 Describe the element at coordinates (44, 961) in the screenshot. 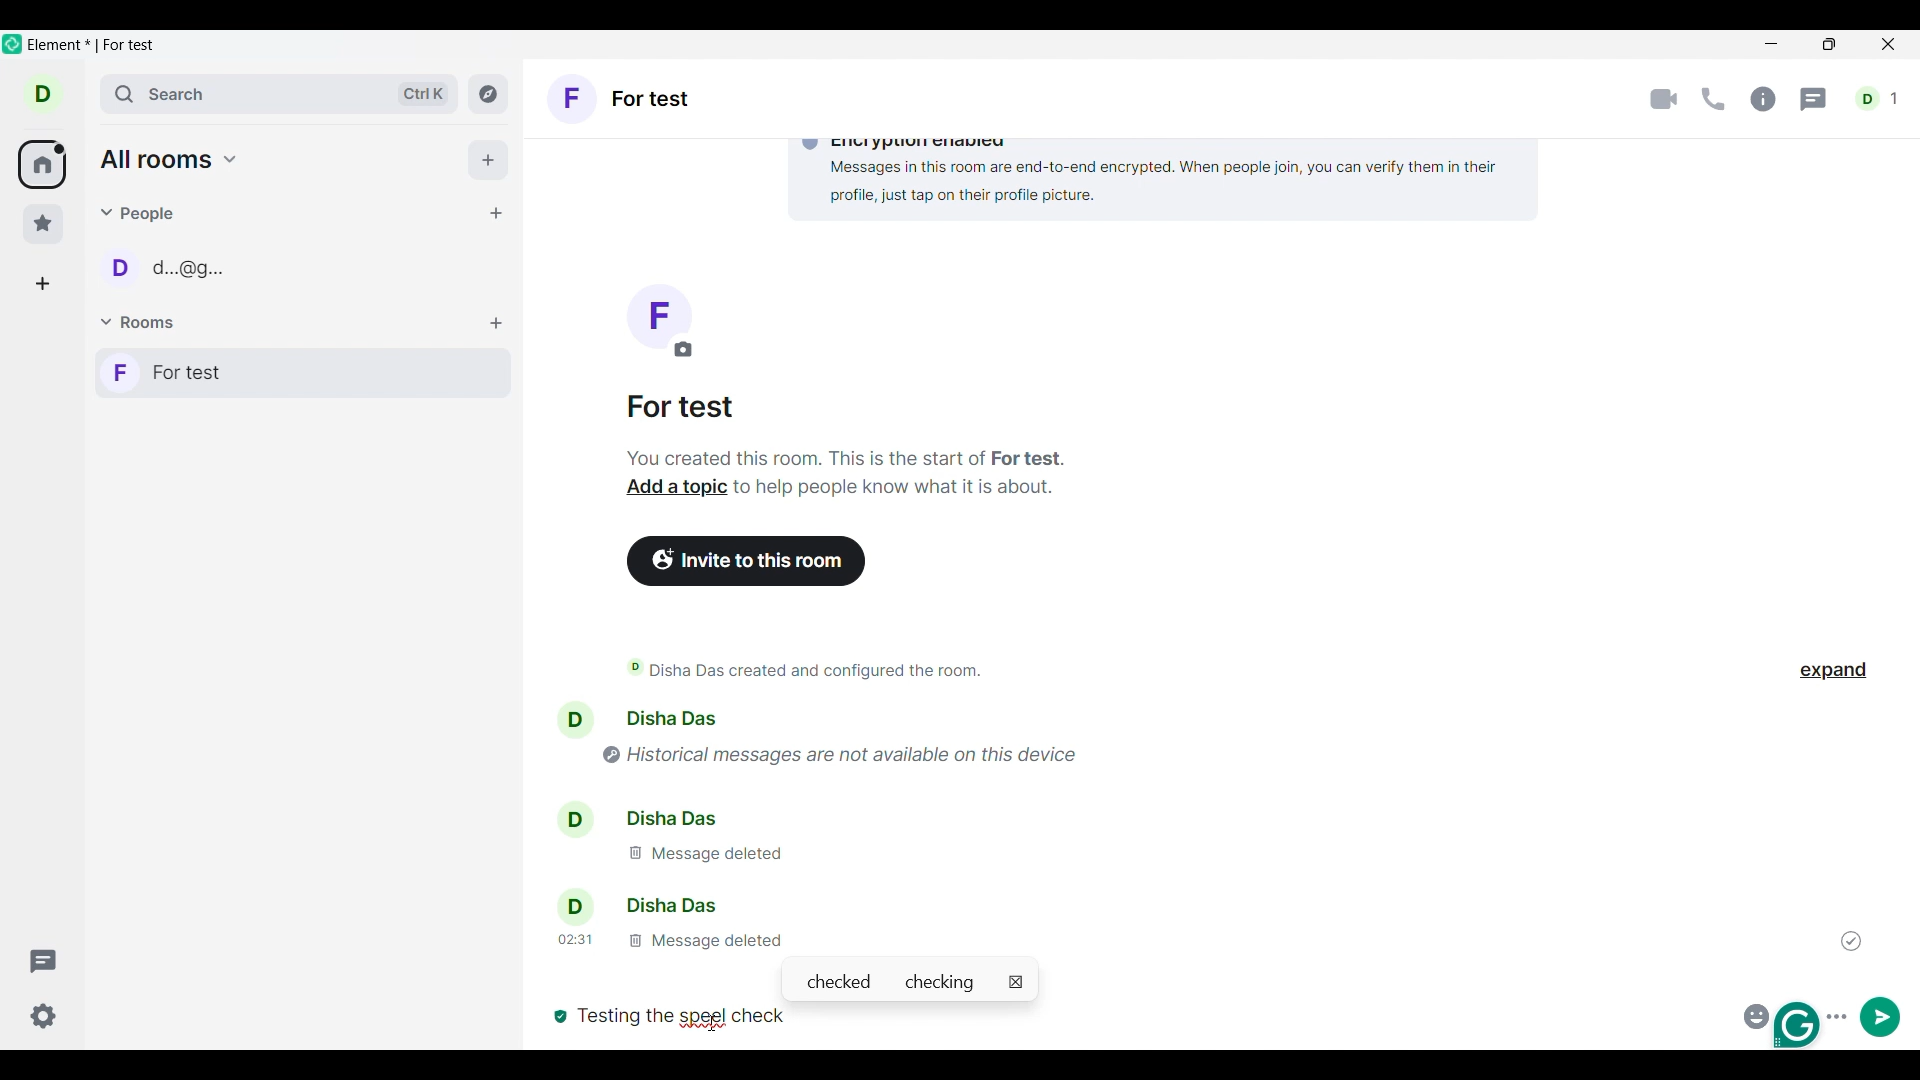

I see `Threads` at that location.